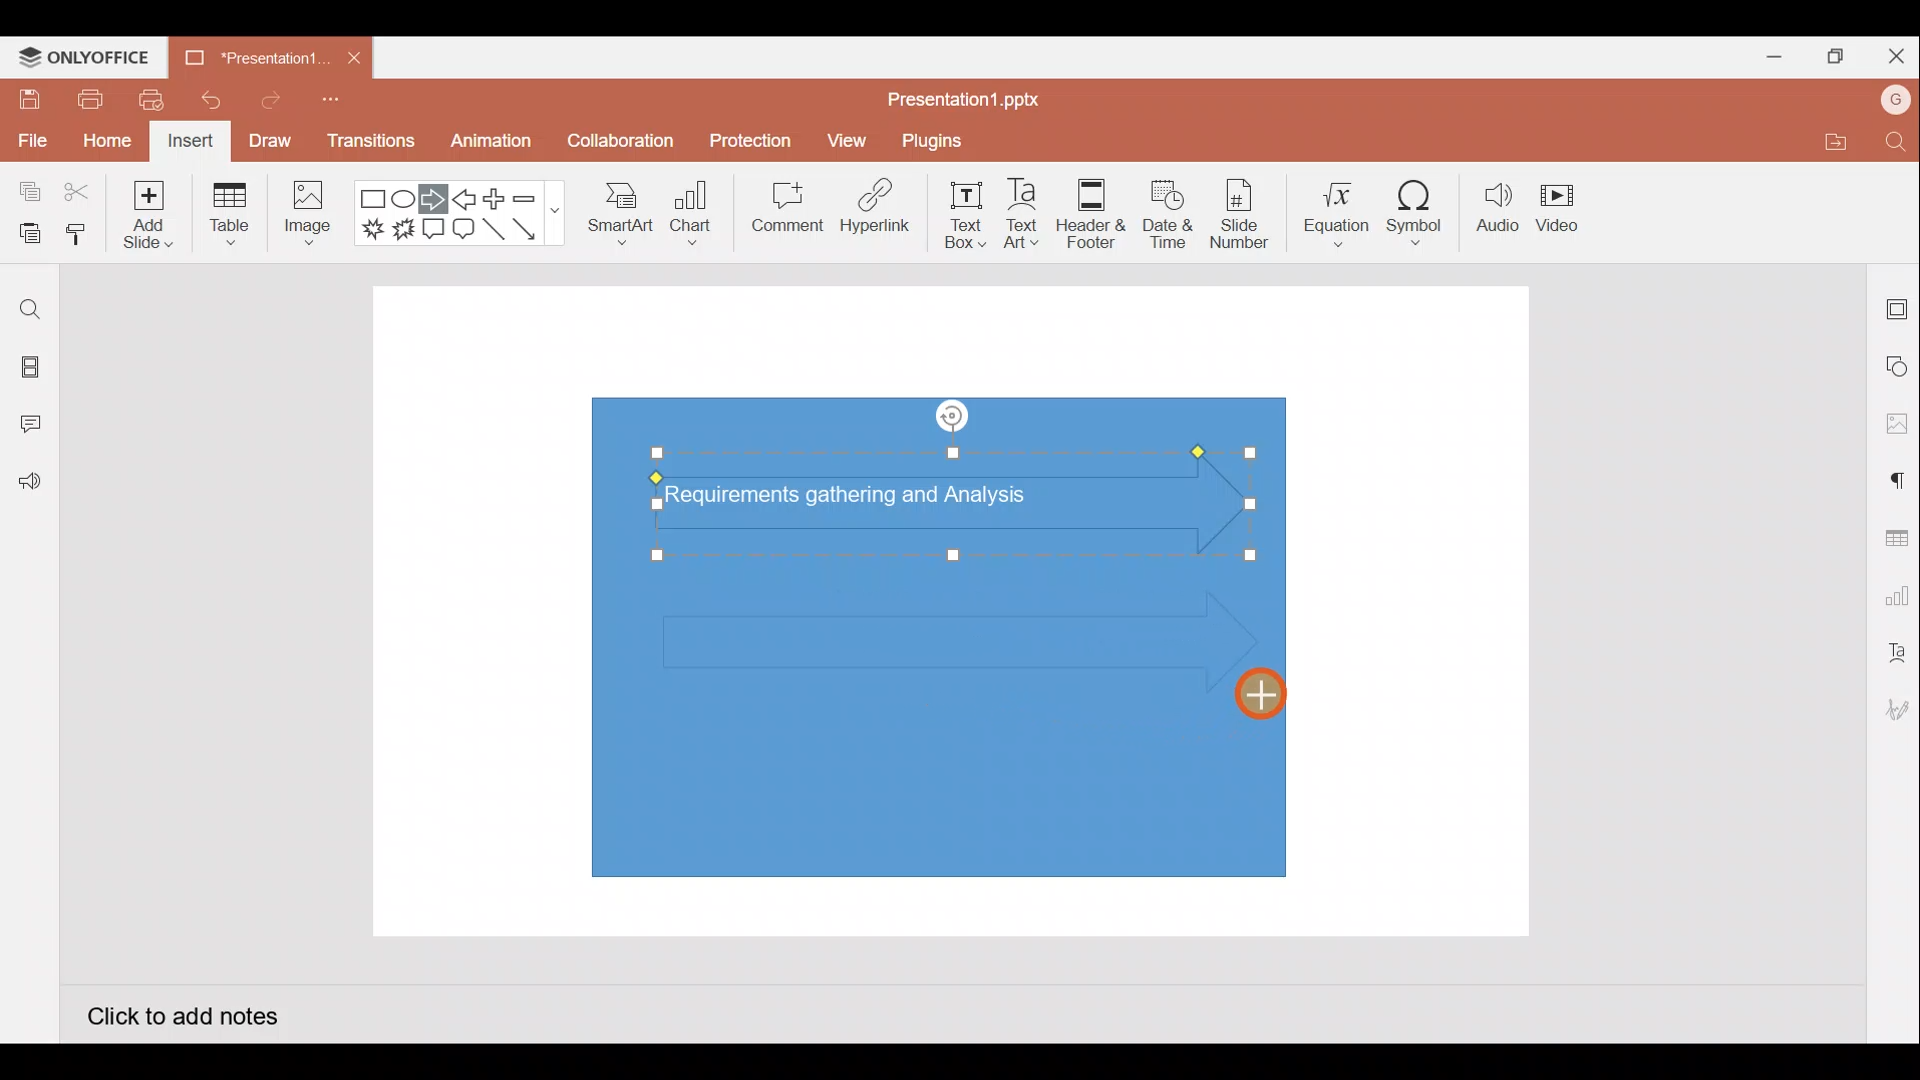 This screenshot has height=1080, width=1920. What do you see at coordinates (191, 142) in the screenshot?
I see `Insert` at bounding box center [191, 142].